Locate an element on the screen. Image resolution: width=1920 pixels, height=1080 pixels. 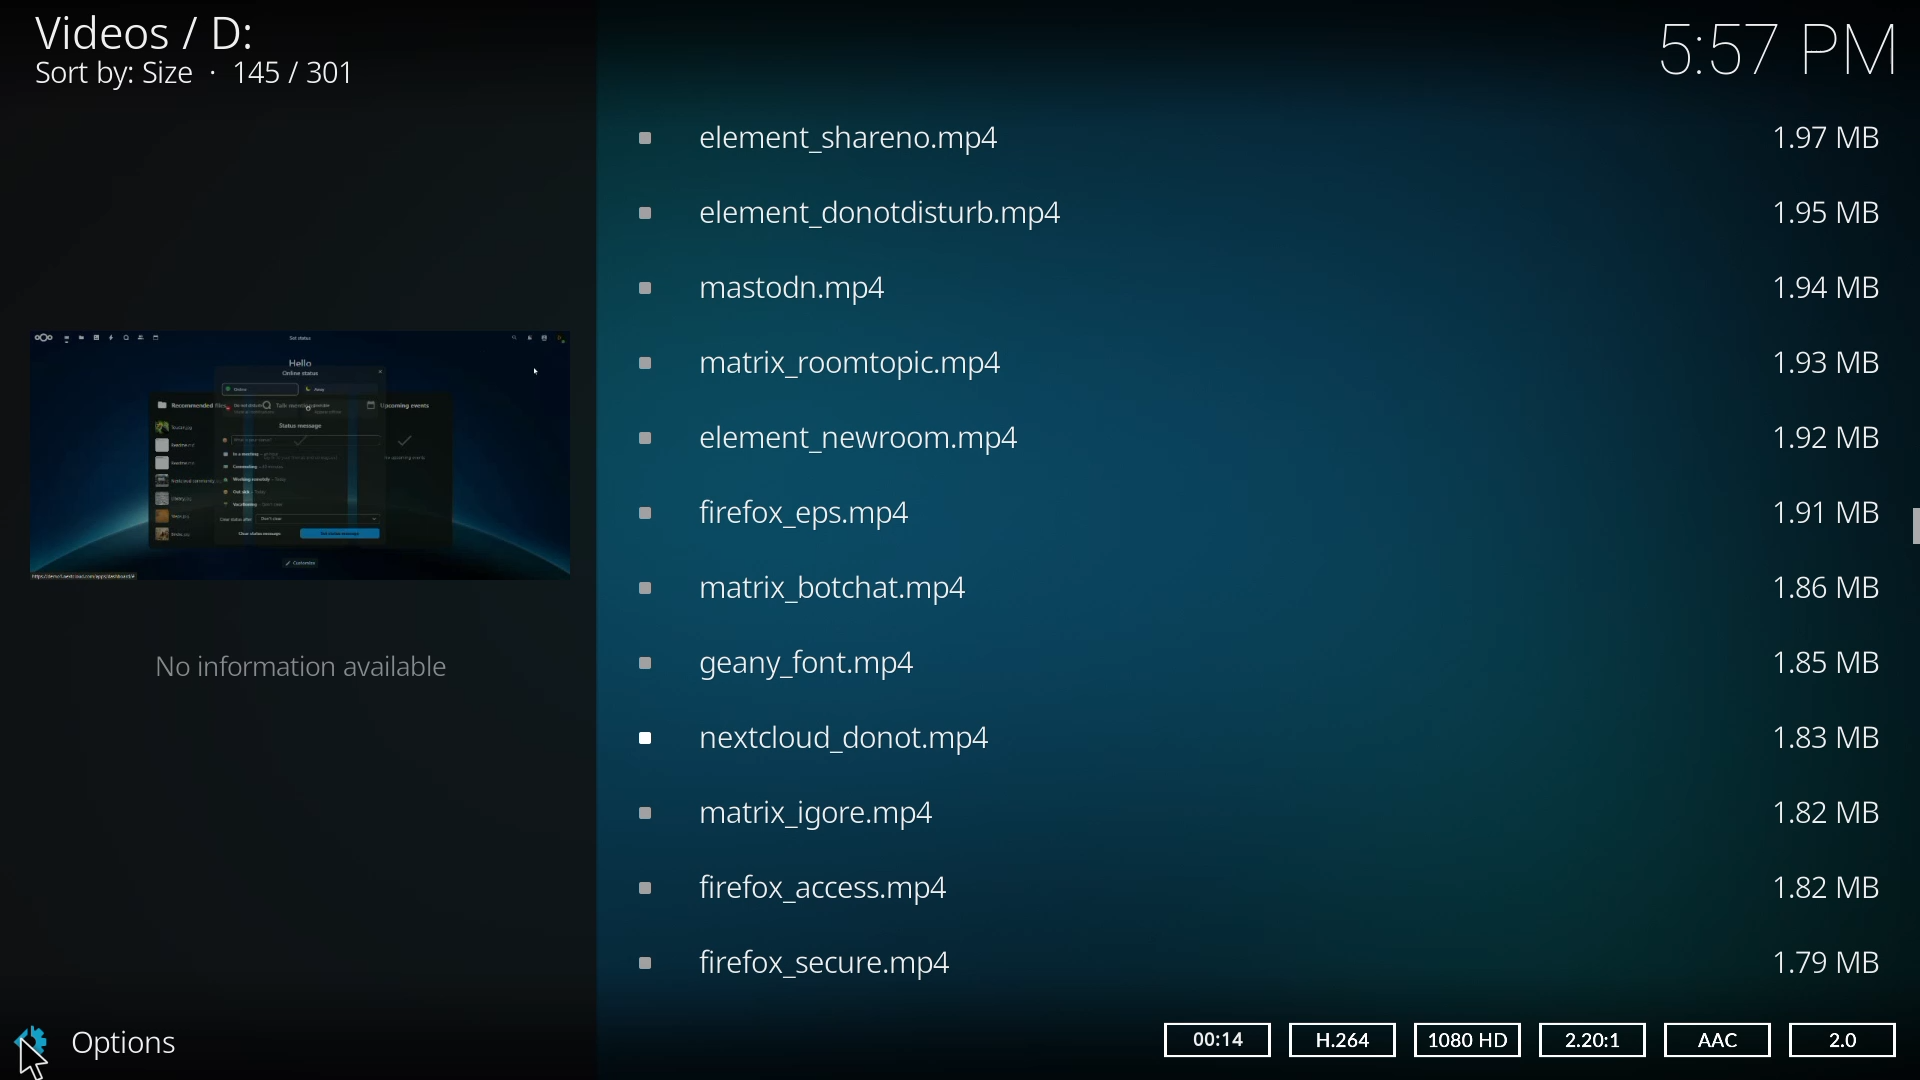
video is located at coordinates (796, 812).